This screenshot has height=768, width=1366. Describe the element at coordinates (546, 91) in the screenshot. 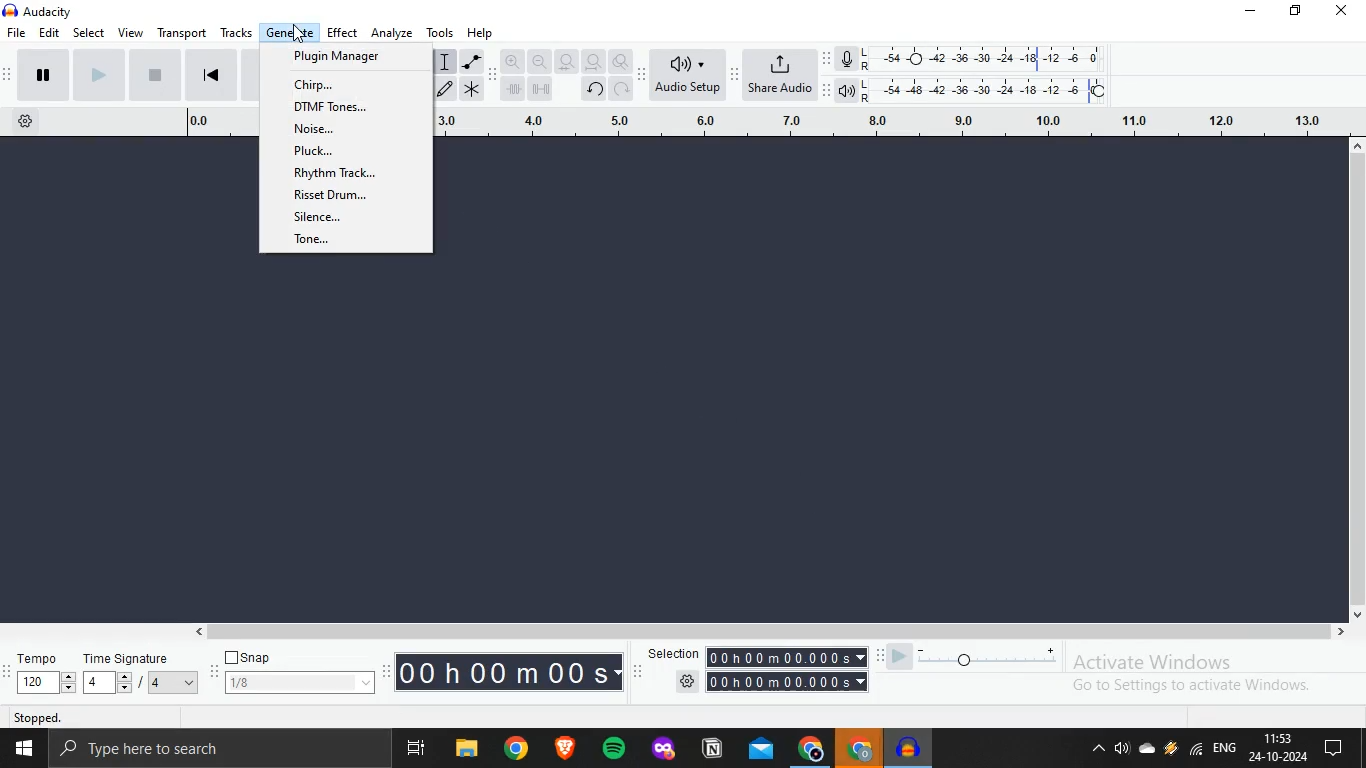

I see `Multi time shift` at that location.